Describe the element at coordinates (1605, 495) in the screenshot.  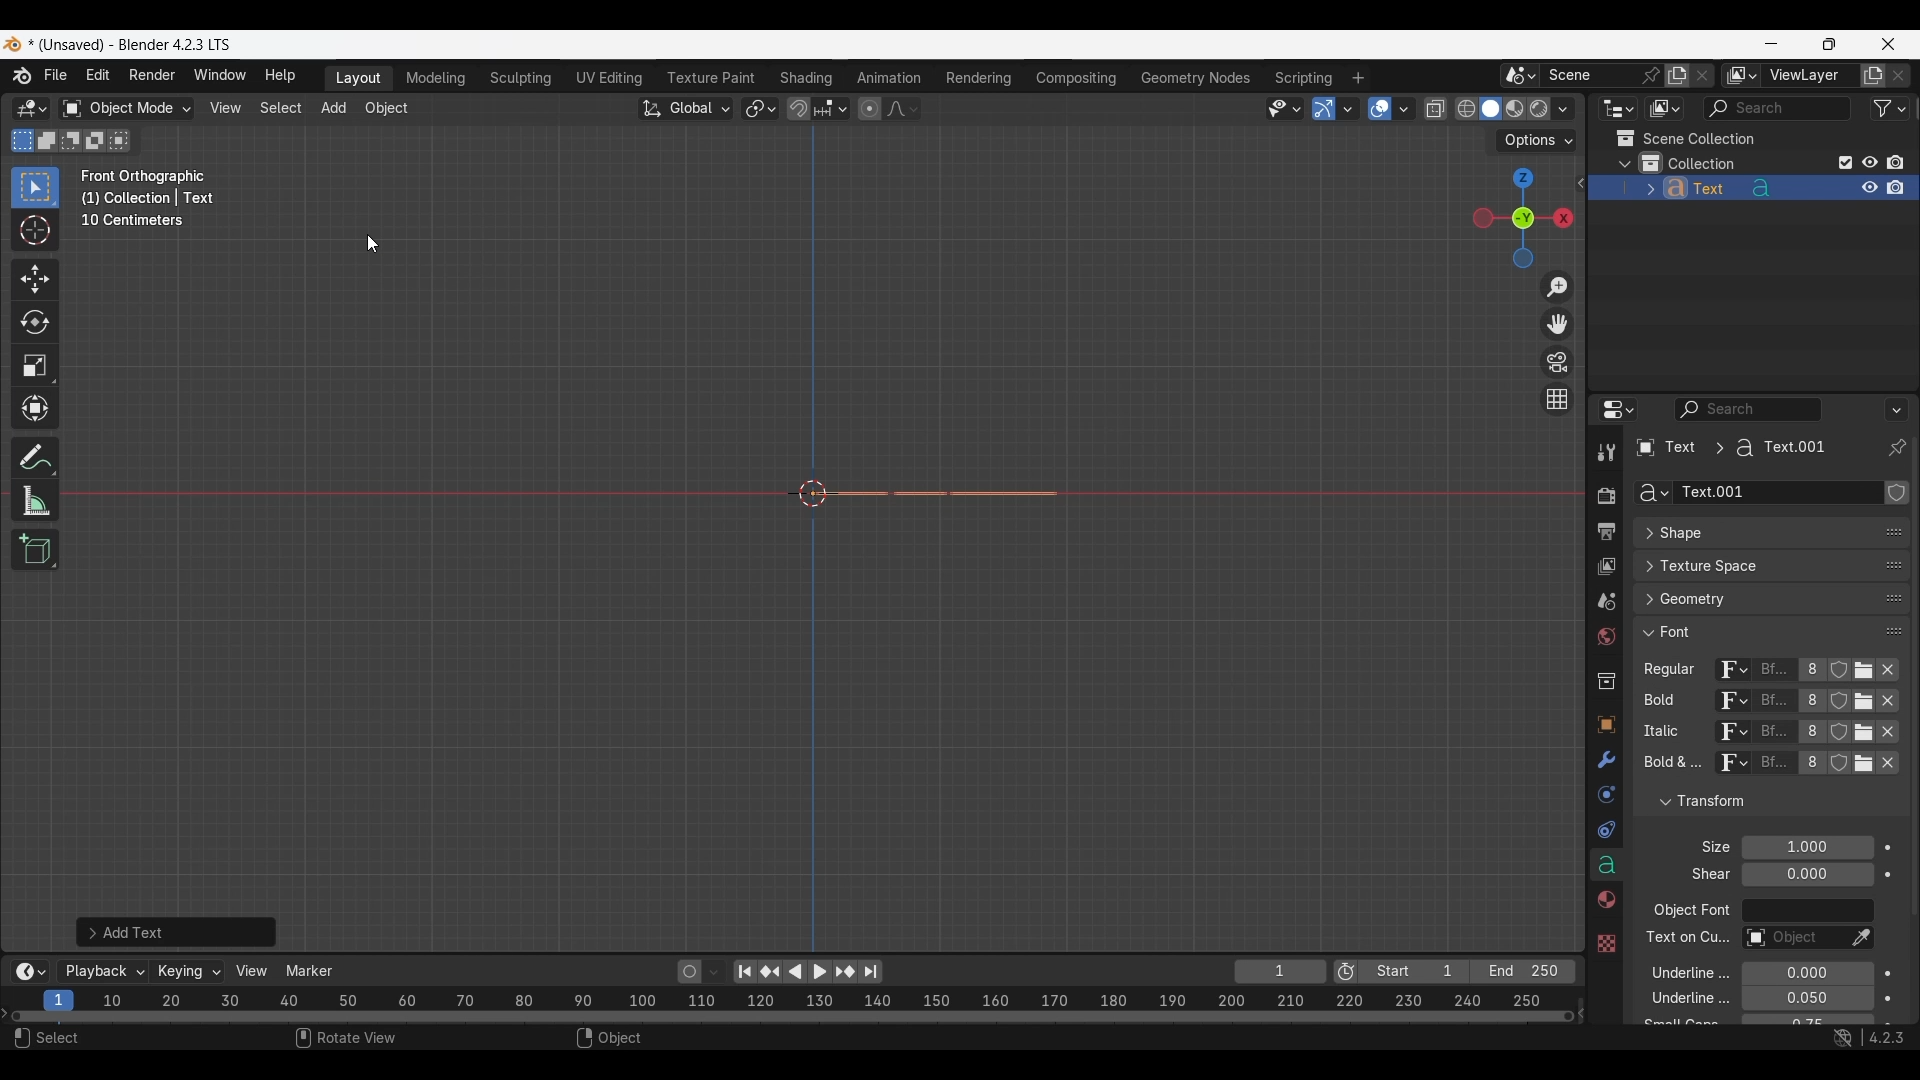
I see `Render` at that location.